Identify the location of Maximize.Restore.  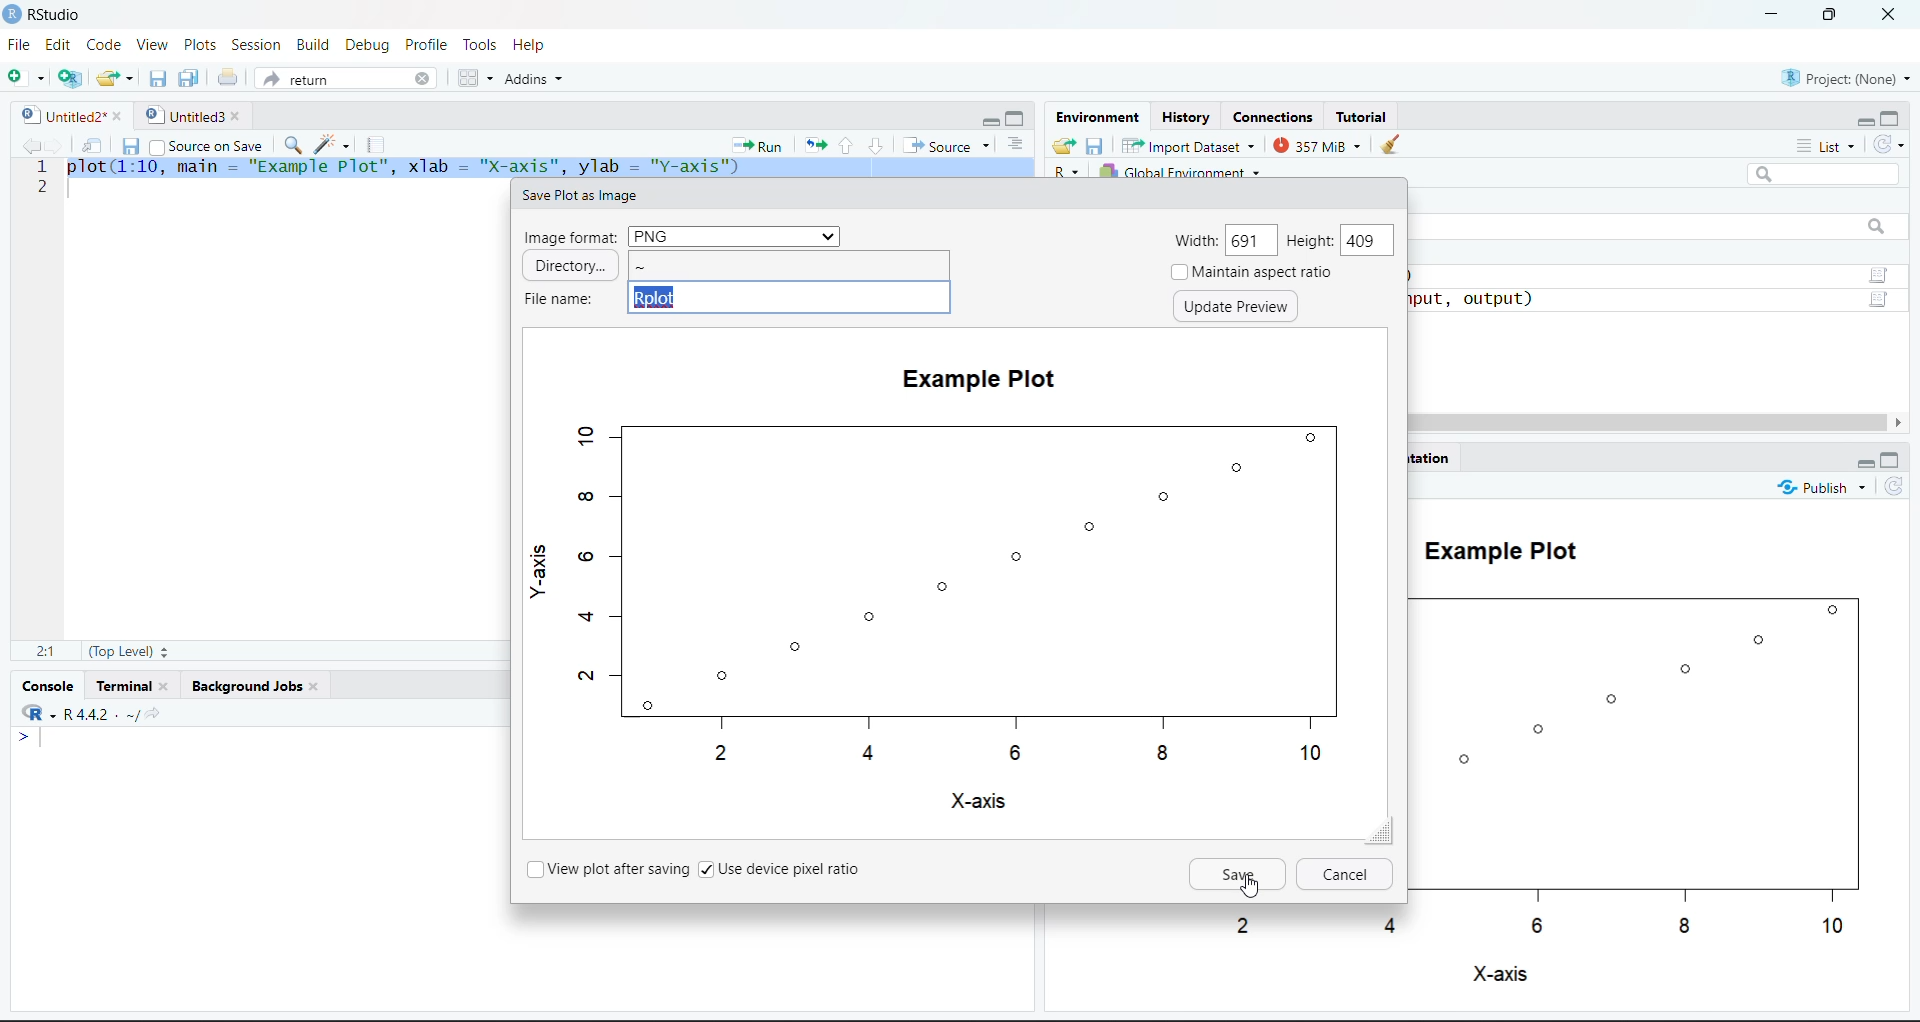
(1017, 116).